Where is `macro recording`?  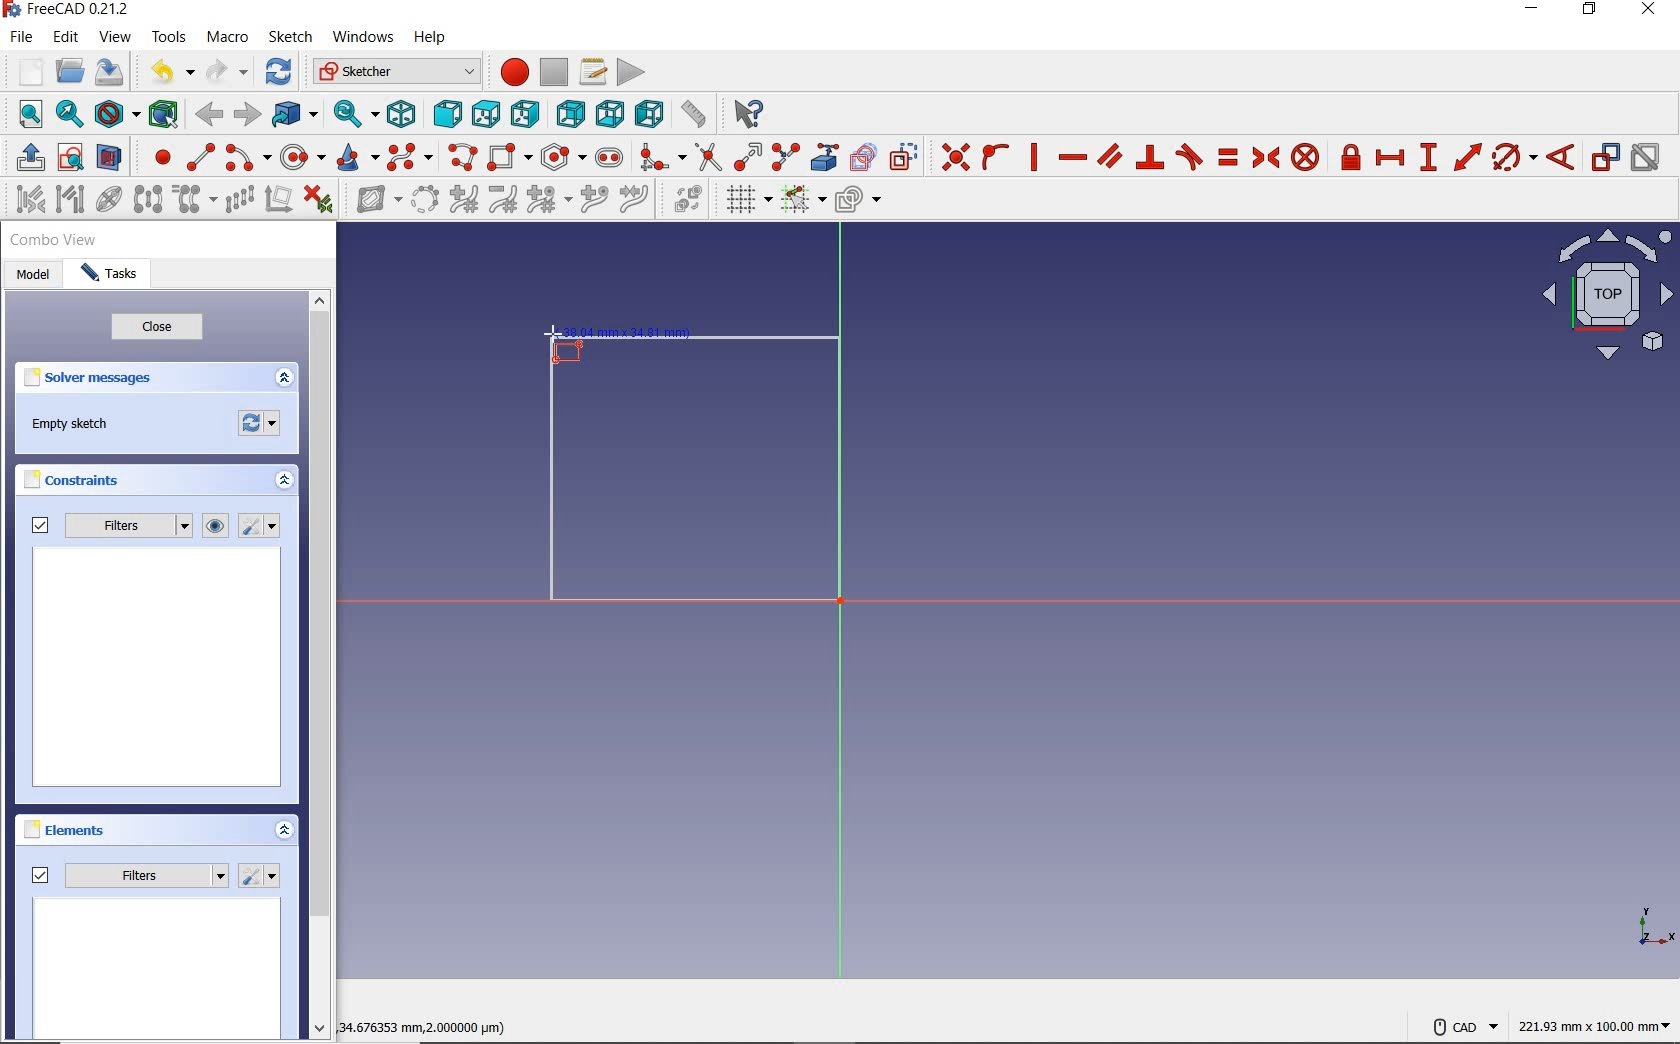 macro recording is located at coordinates (511, 74).